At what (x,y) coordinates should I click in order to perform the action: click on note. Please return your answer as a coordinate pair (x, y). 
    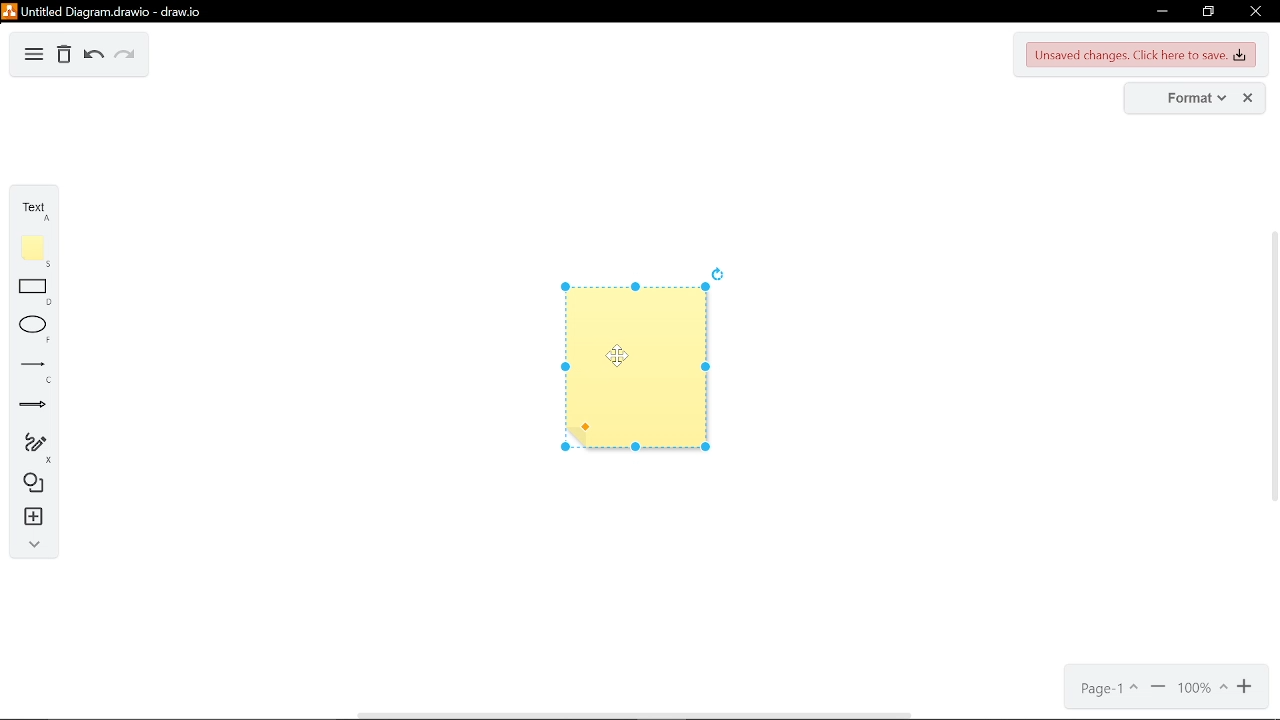
    Looking at the image, I should click on (34, 251).